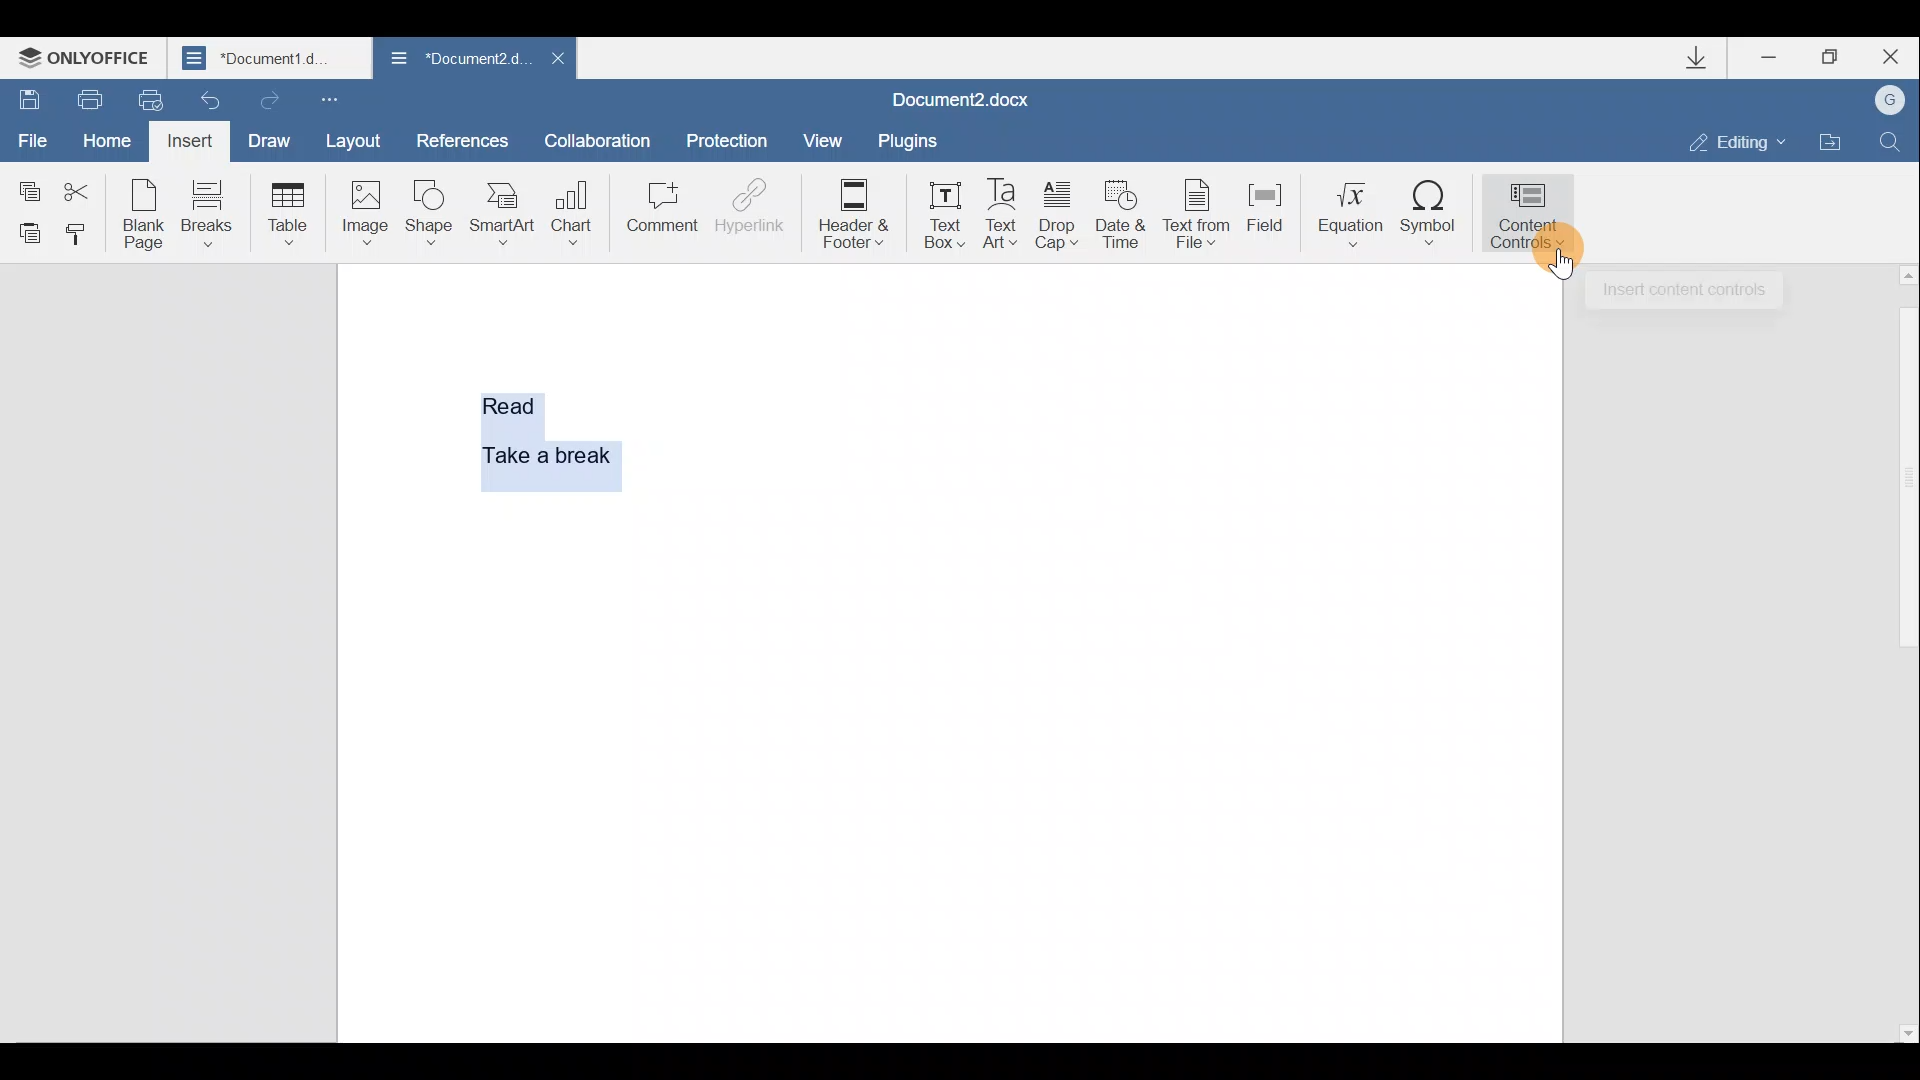  I want to click on Breaks, so click(208, 212).